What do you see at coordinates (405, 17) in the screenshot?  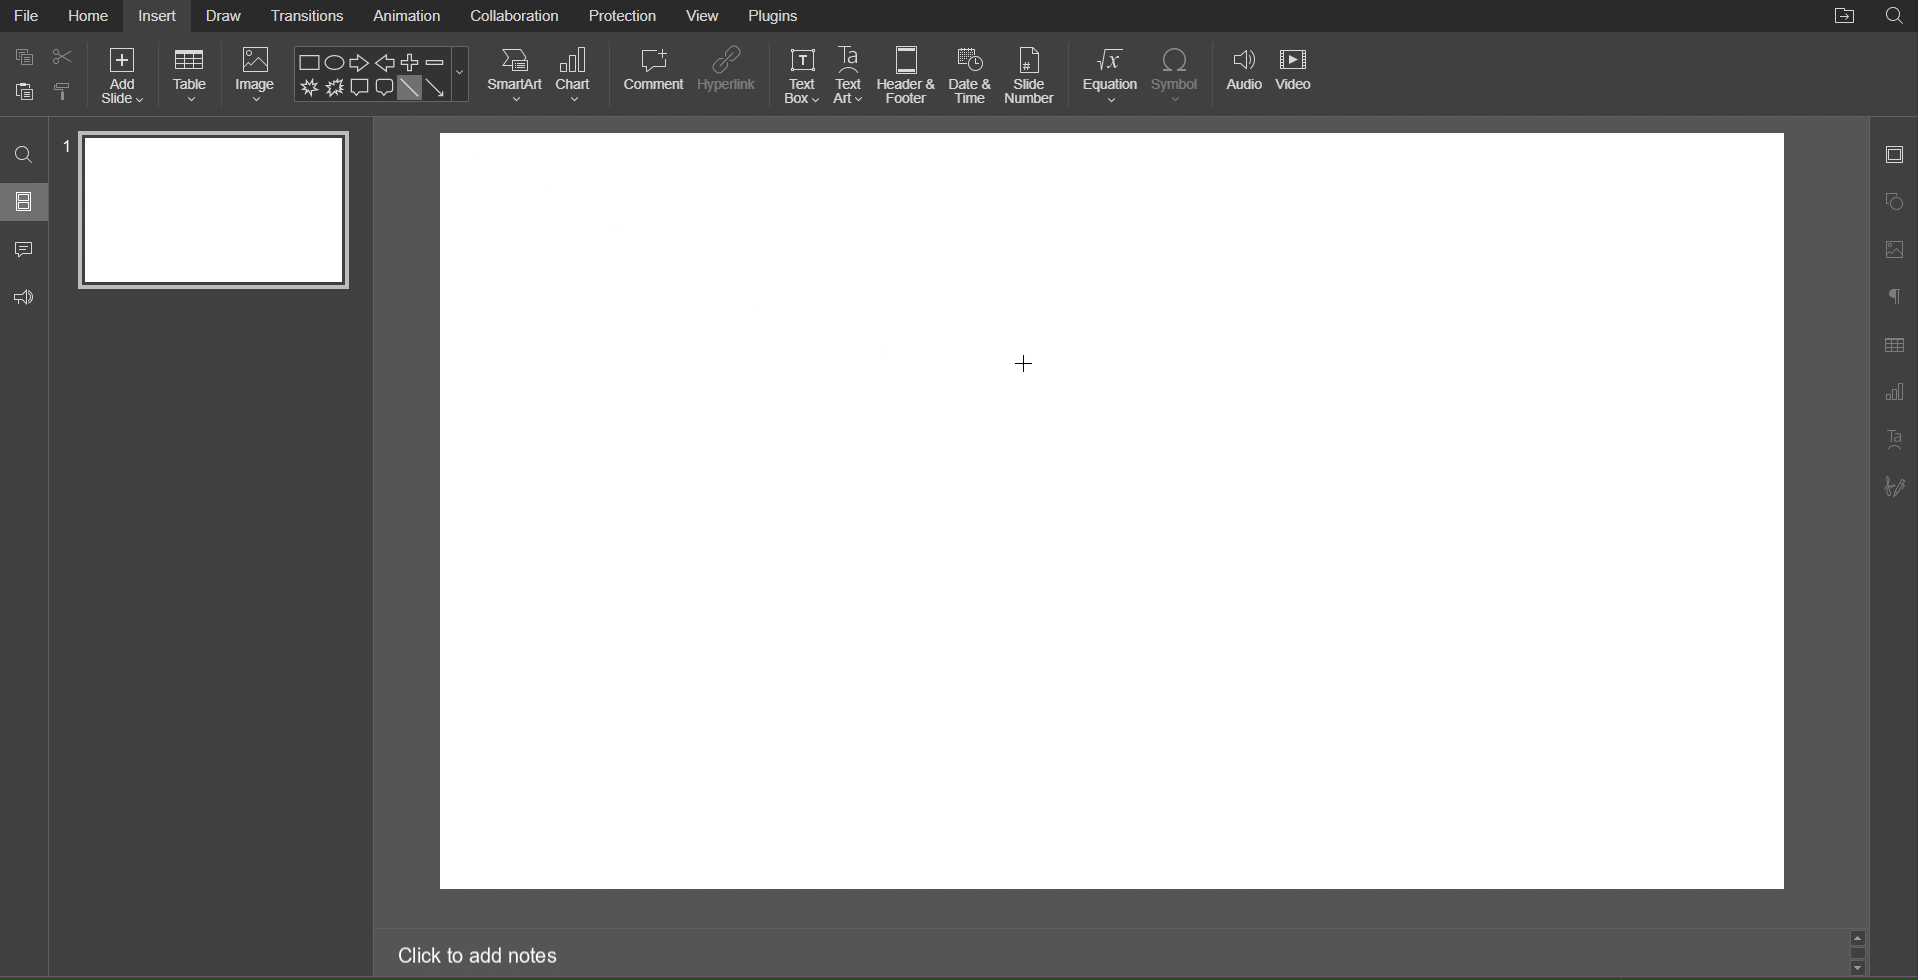 I see `Animation` at bounding box center [405, 17].